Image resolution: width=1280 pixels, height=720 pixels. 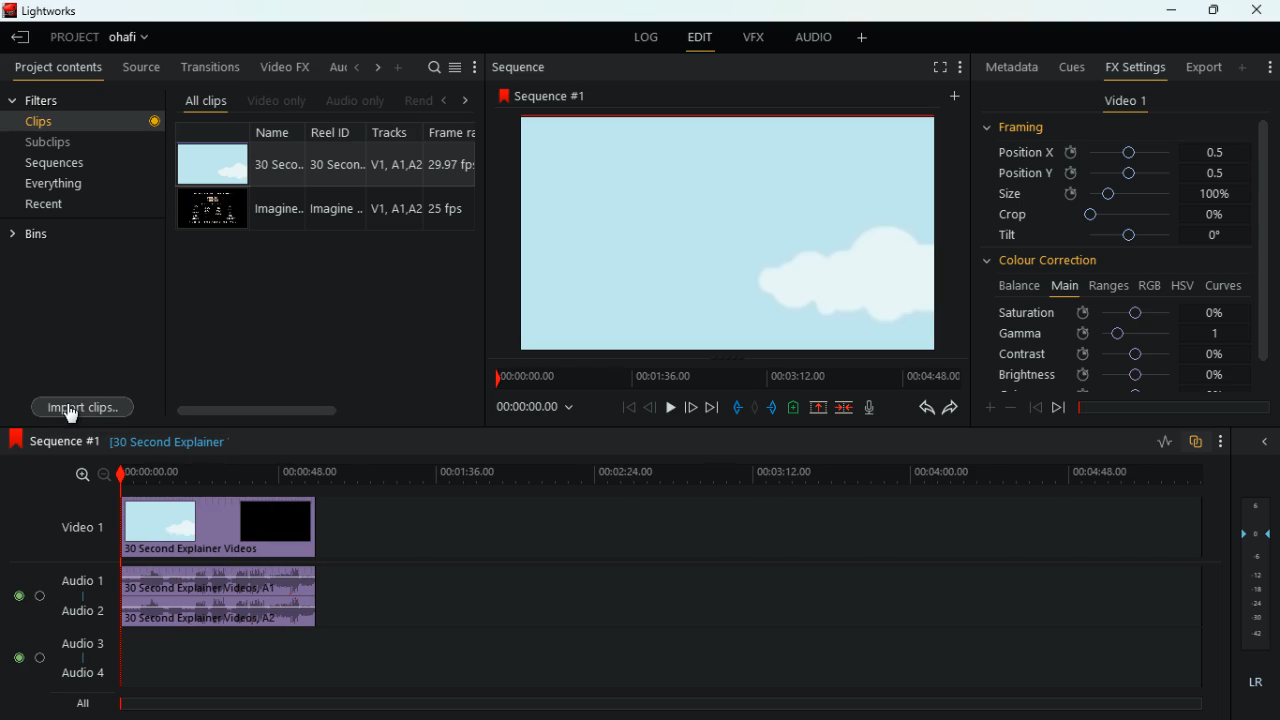 I want to click on ranges, so click(x=1106, y=286).